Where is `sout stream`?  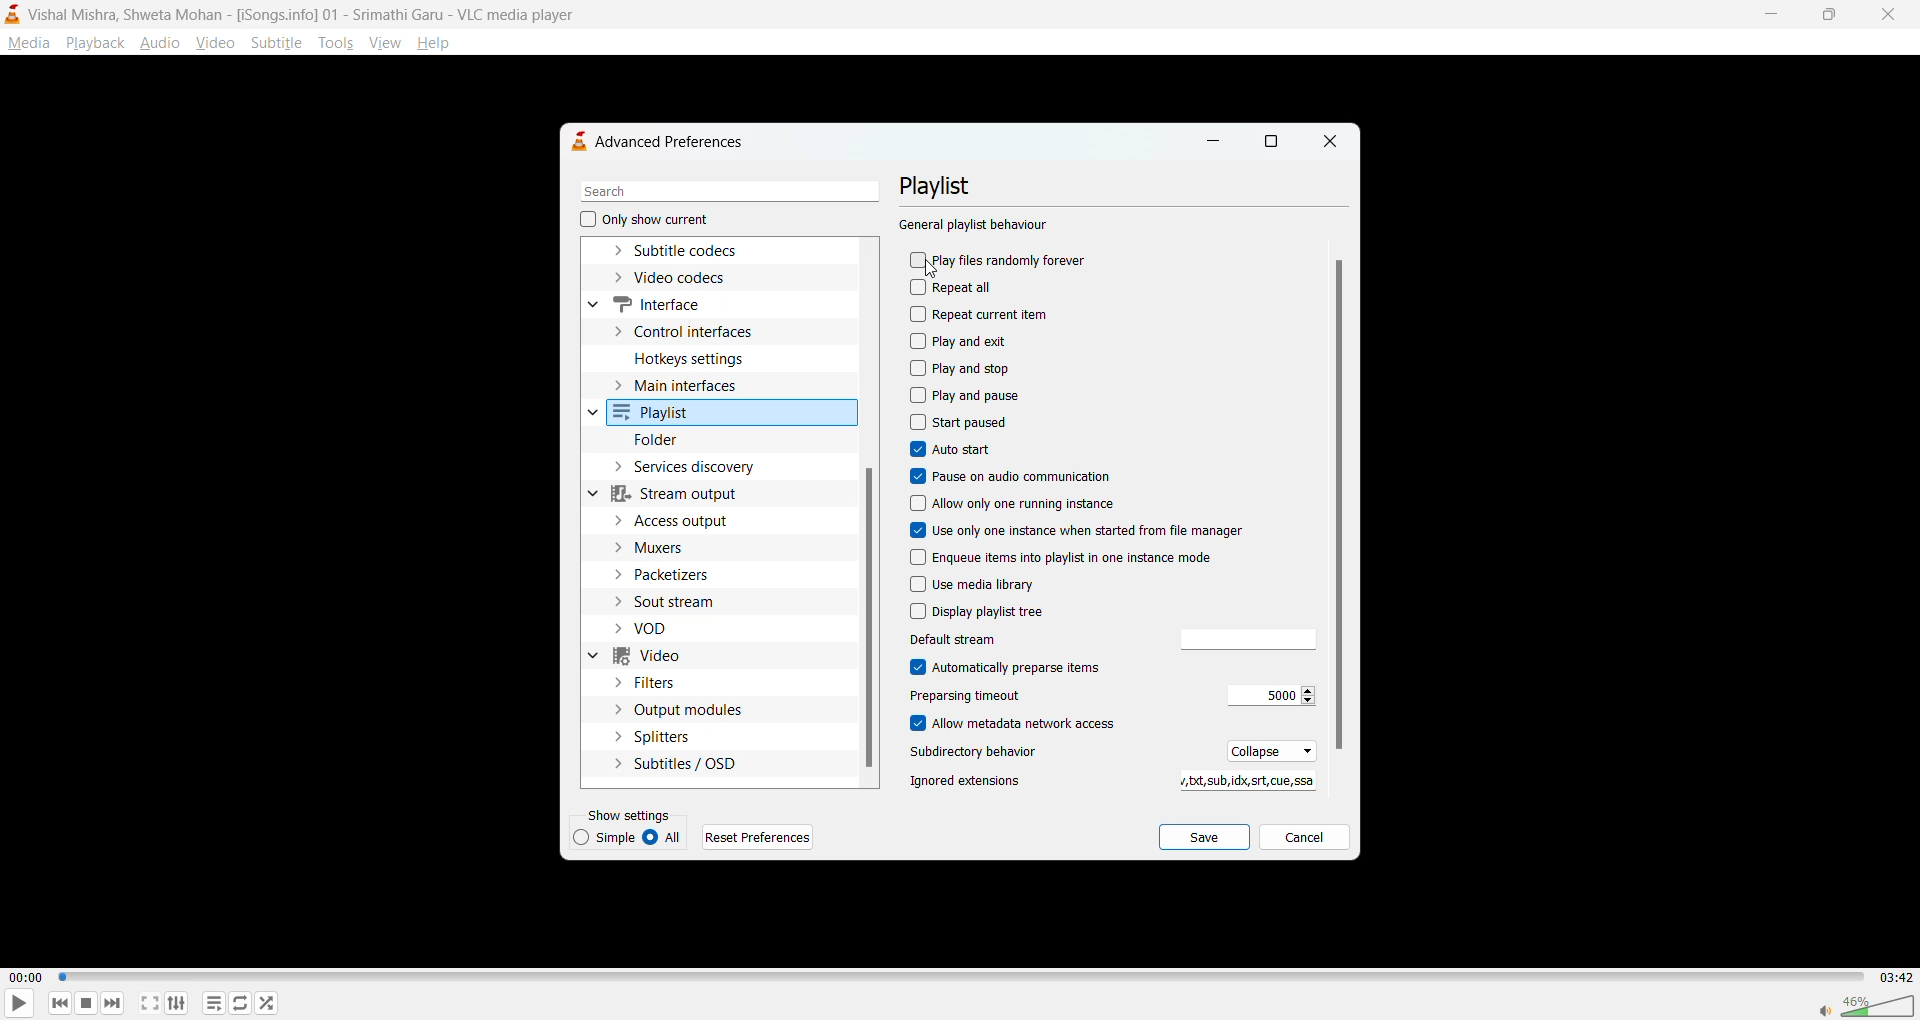 sout stream is located at coordinates (681, 600).